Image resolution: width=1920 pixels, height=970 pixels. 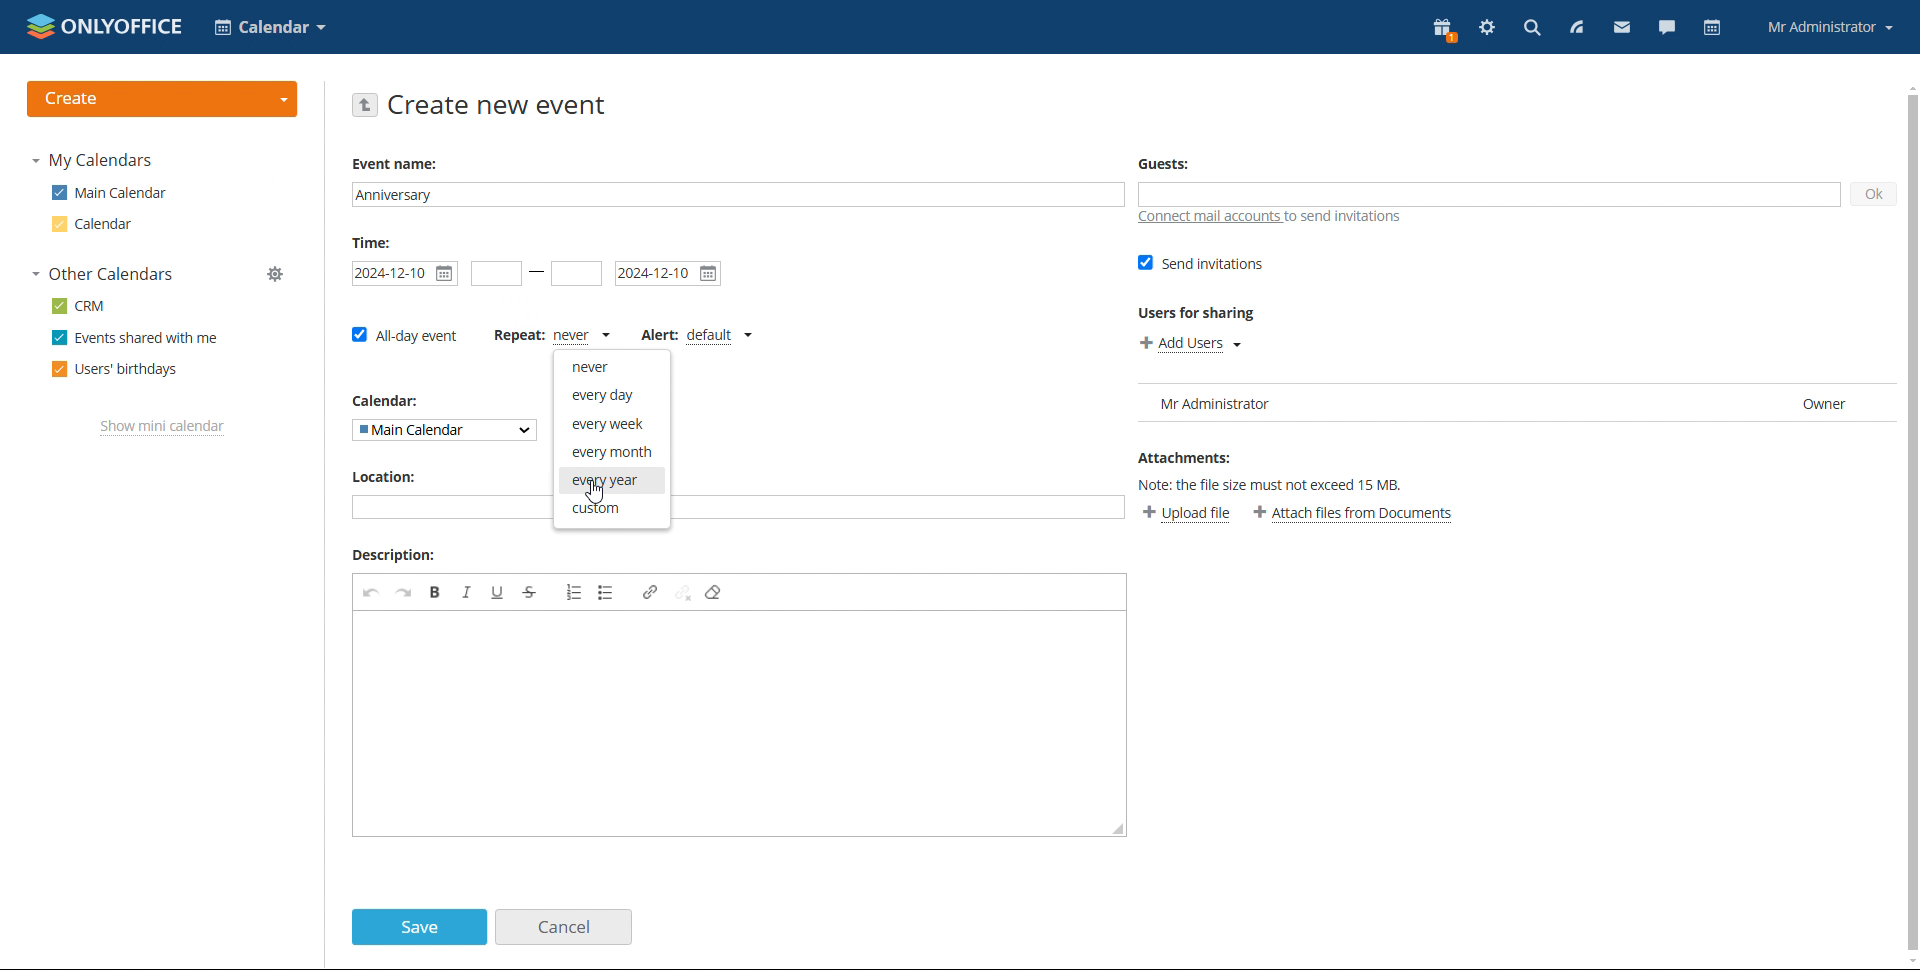 What do you see at coordinates (1355, 514) in the screenshot?
I see `attach file from documents` at bounding box center [1355, 514].